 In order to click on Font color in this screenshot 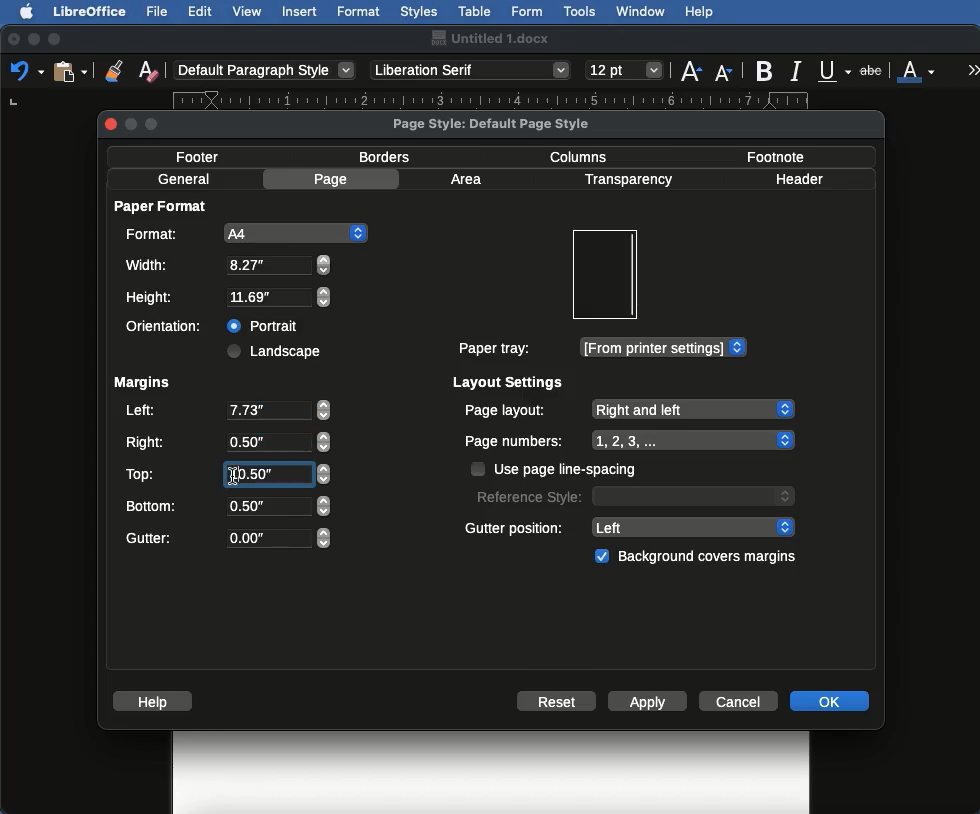, I will do `click(917, 69)`.